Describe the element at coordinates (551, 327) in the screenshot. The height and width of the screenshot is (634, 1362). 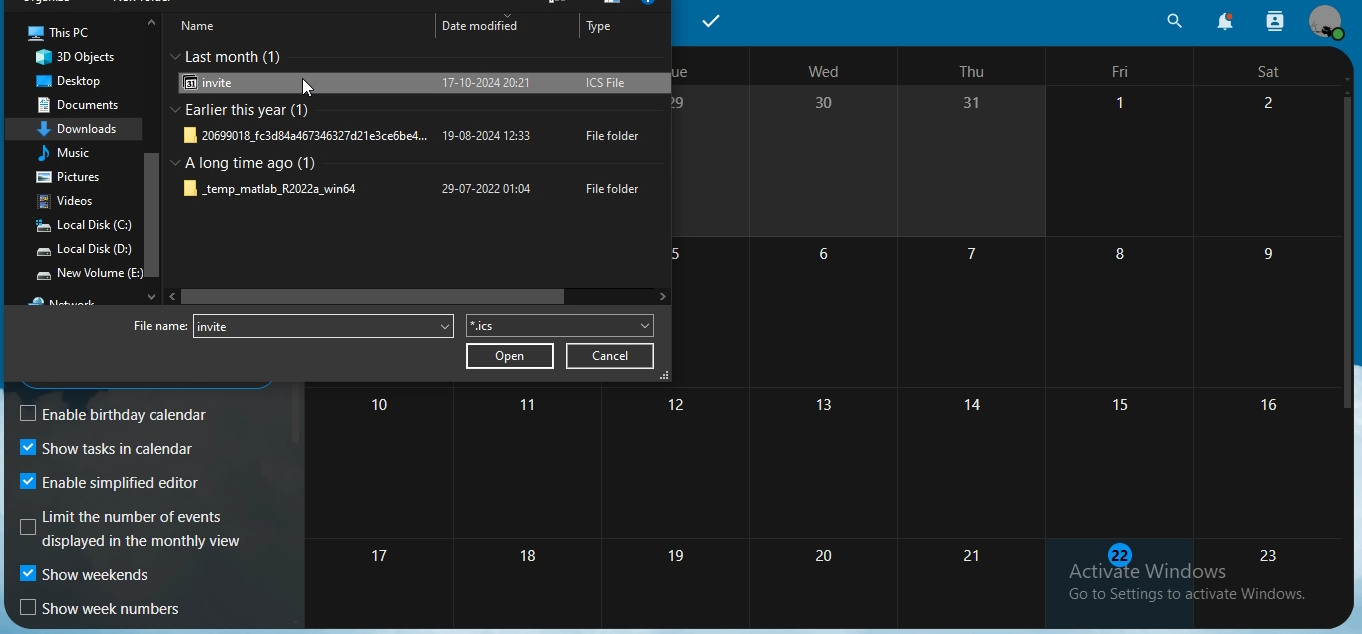
I see `file type` at that location.